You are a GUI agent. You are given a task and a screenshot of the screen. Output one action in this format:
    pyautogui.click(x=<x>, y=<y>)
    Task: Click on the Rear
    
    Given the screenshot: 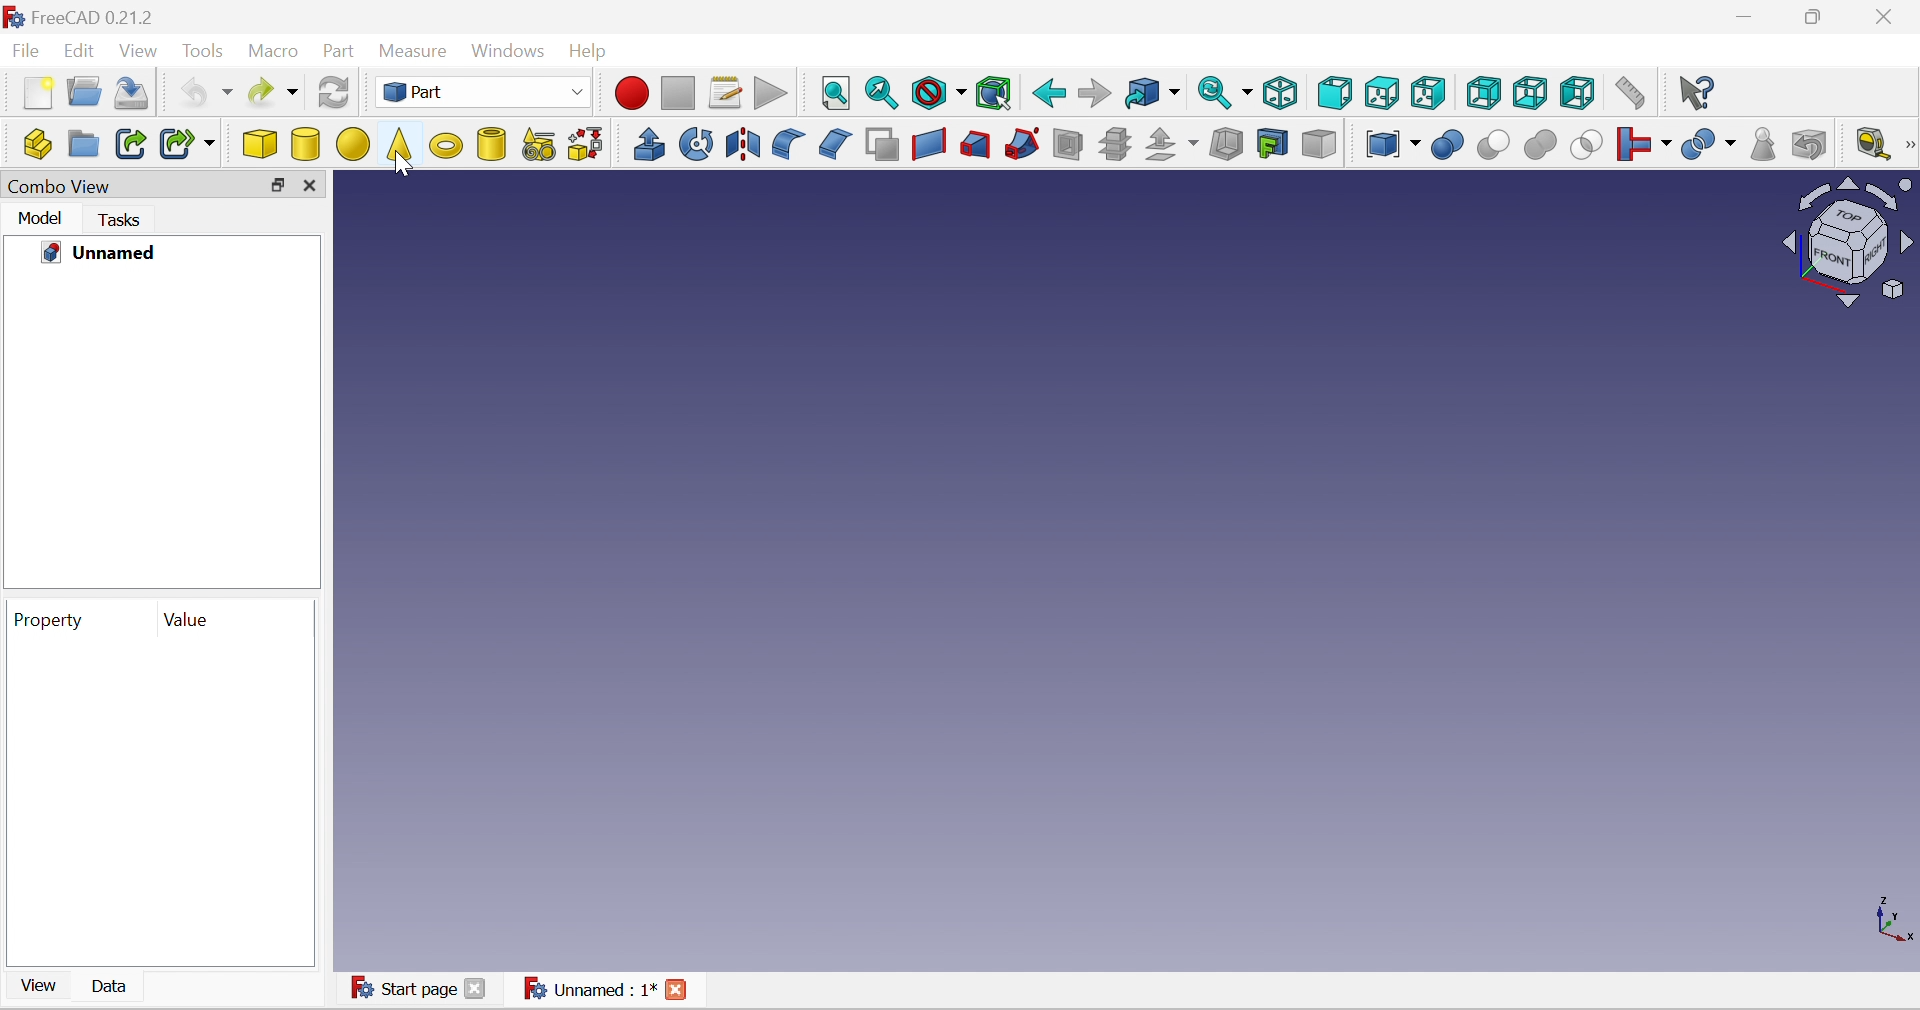 What is the action you would take?
    pyautogui.click(x=1485, y=93)
    